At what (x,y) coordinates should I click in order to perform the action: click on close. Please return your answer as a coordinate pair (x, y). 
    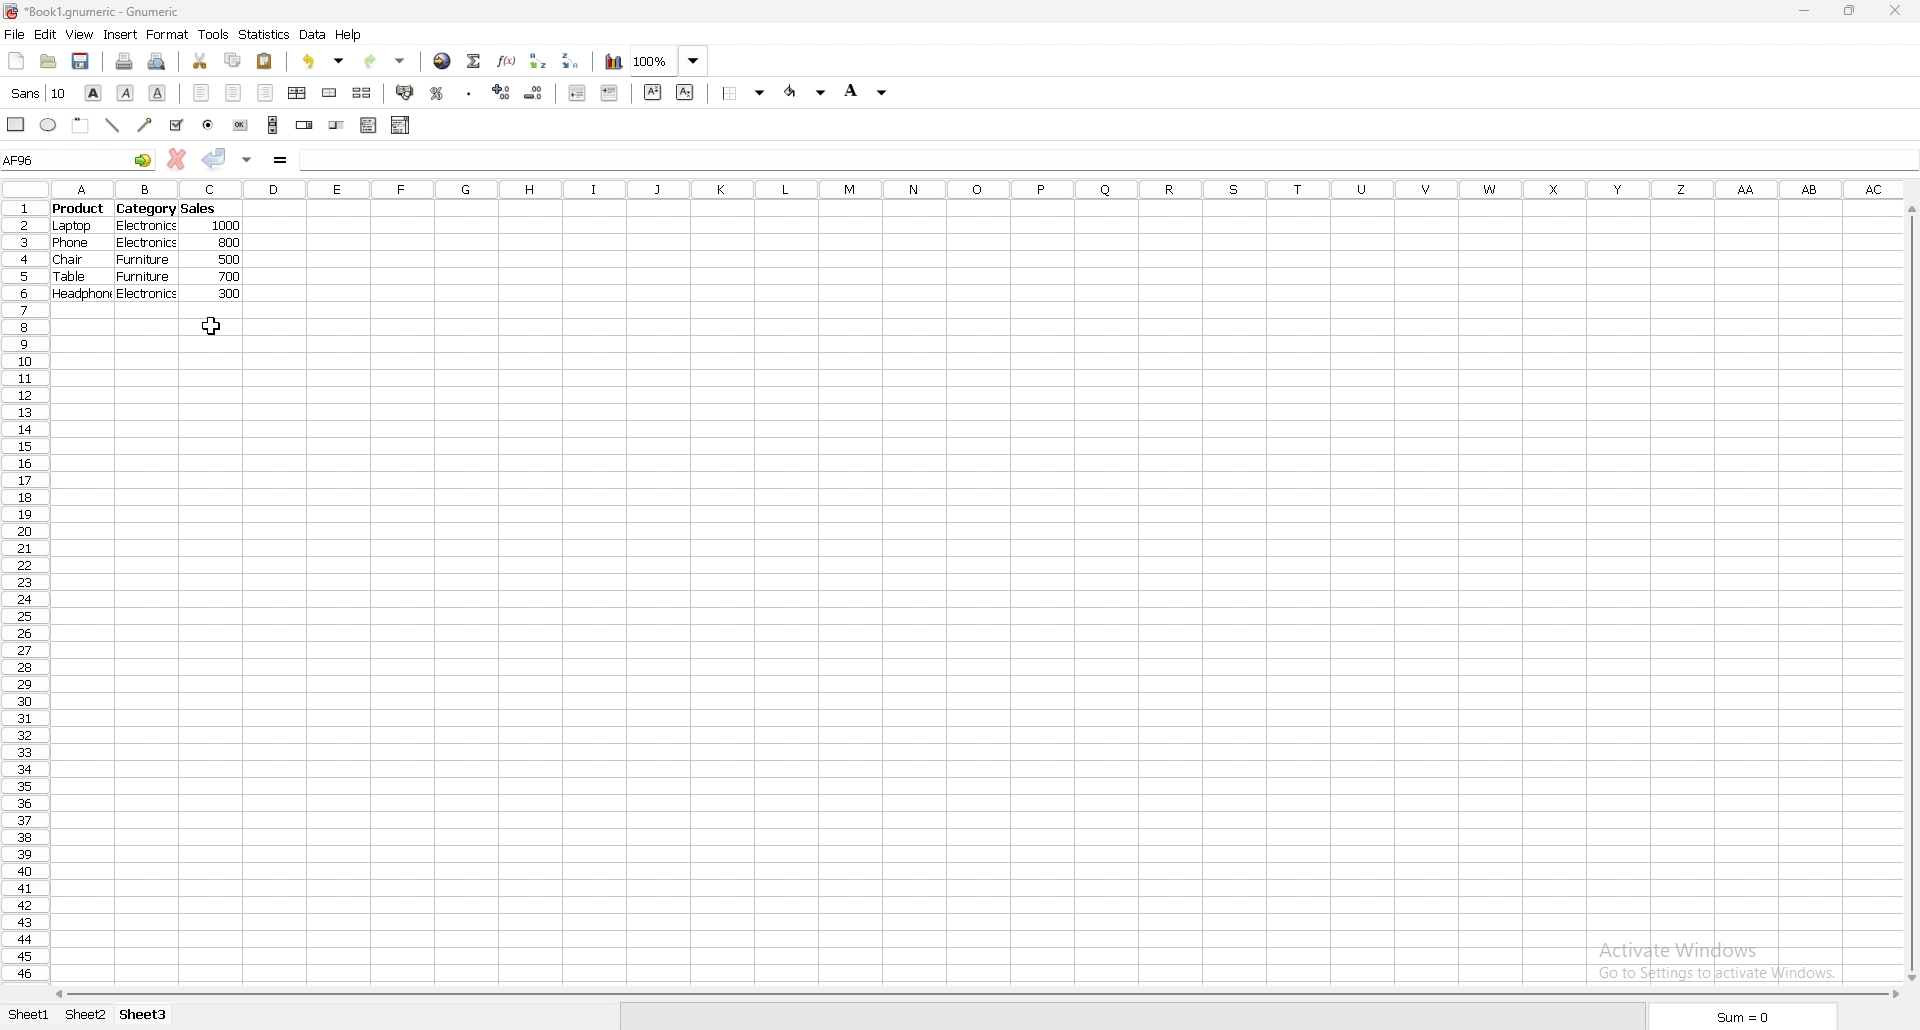
    Looking at the image, I should click on (1894, 11).